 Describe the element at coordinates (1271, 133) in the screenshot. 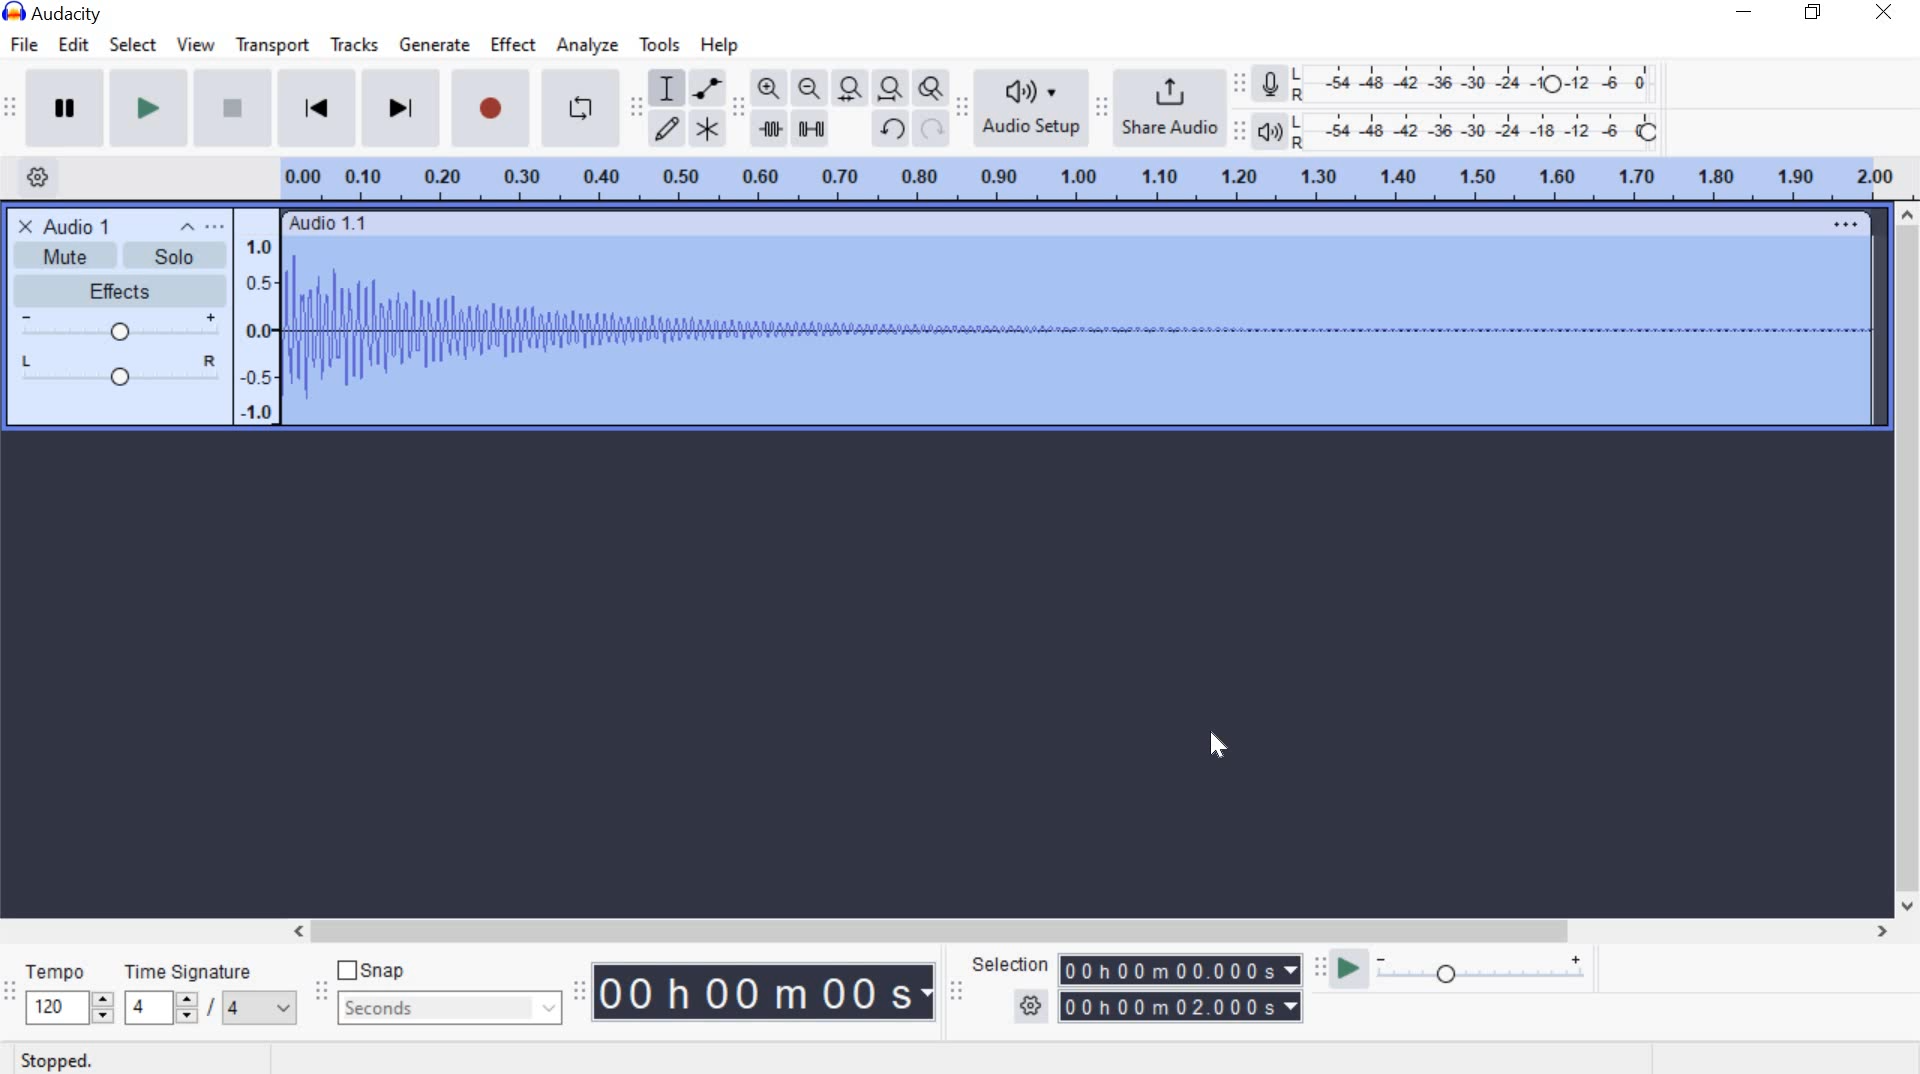

I see `Playback meter` at that location.